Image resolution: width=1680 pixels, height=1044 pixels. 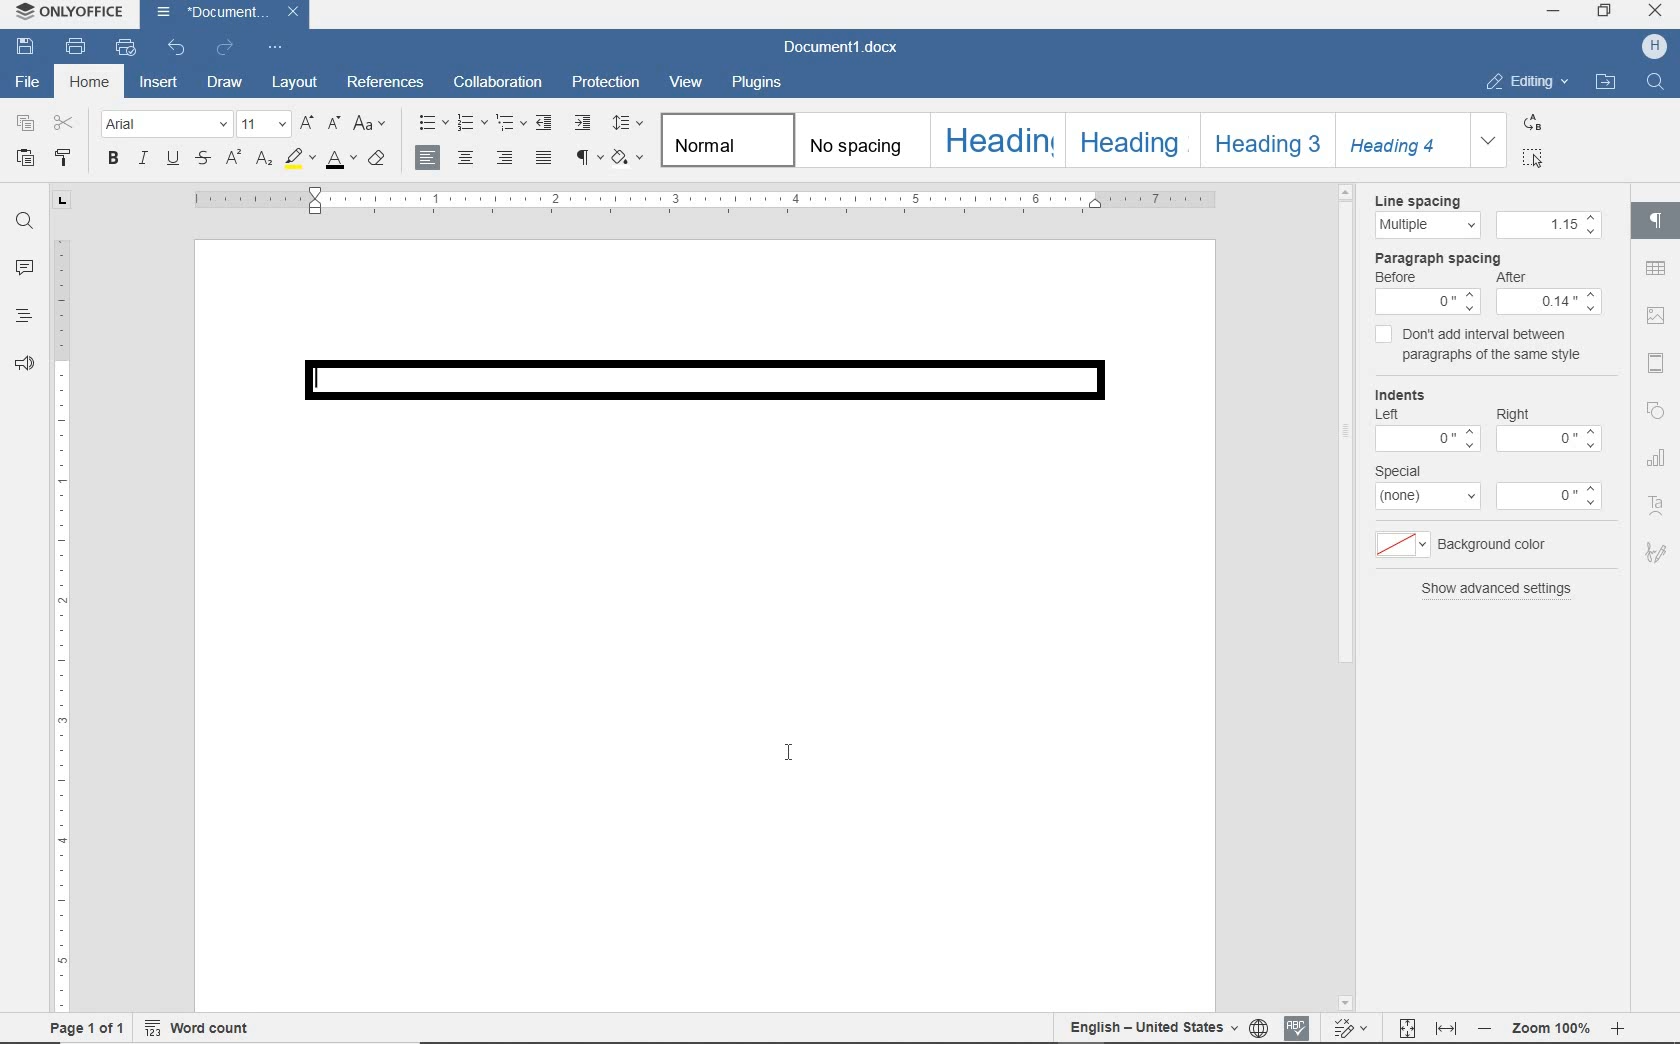 What do you see at coordinates (1340, 426) in the screenshot?
I see `scrollbar` at bounding box center [1340, 426].